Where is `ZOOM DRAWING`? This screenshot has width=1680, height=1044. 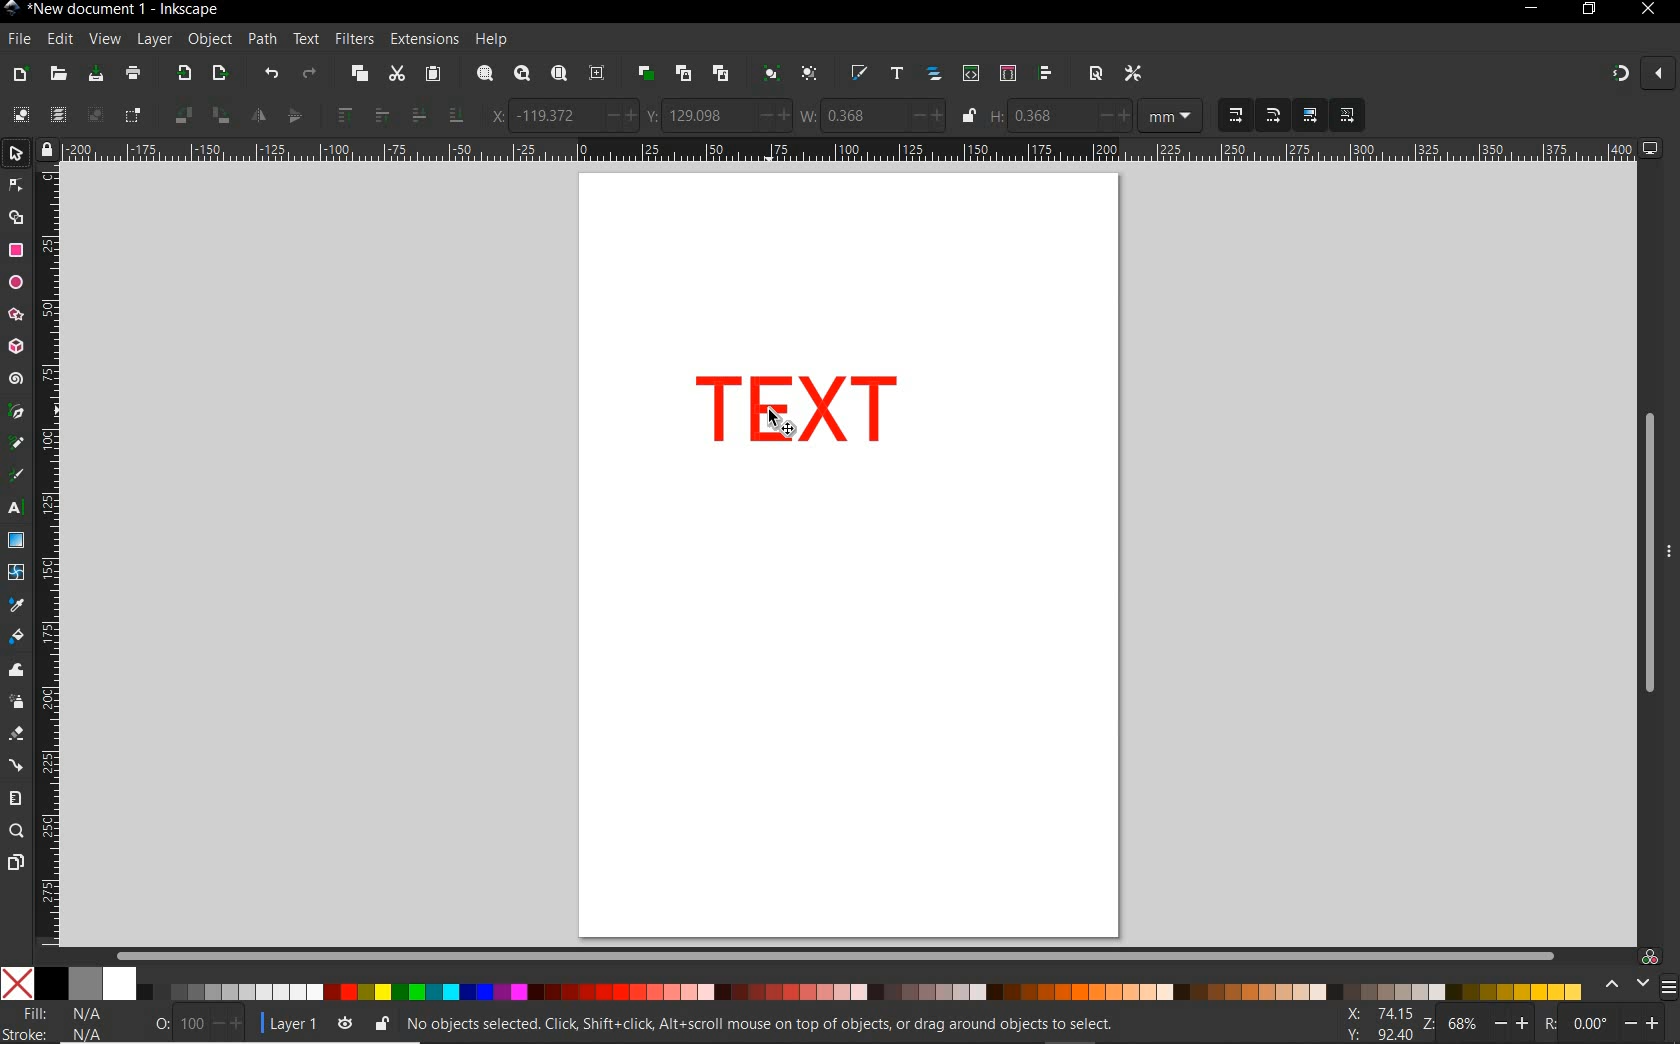
ZOOM DRAWING is located at coordinates (520, 75).